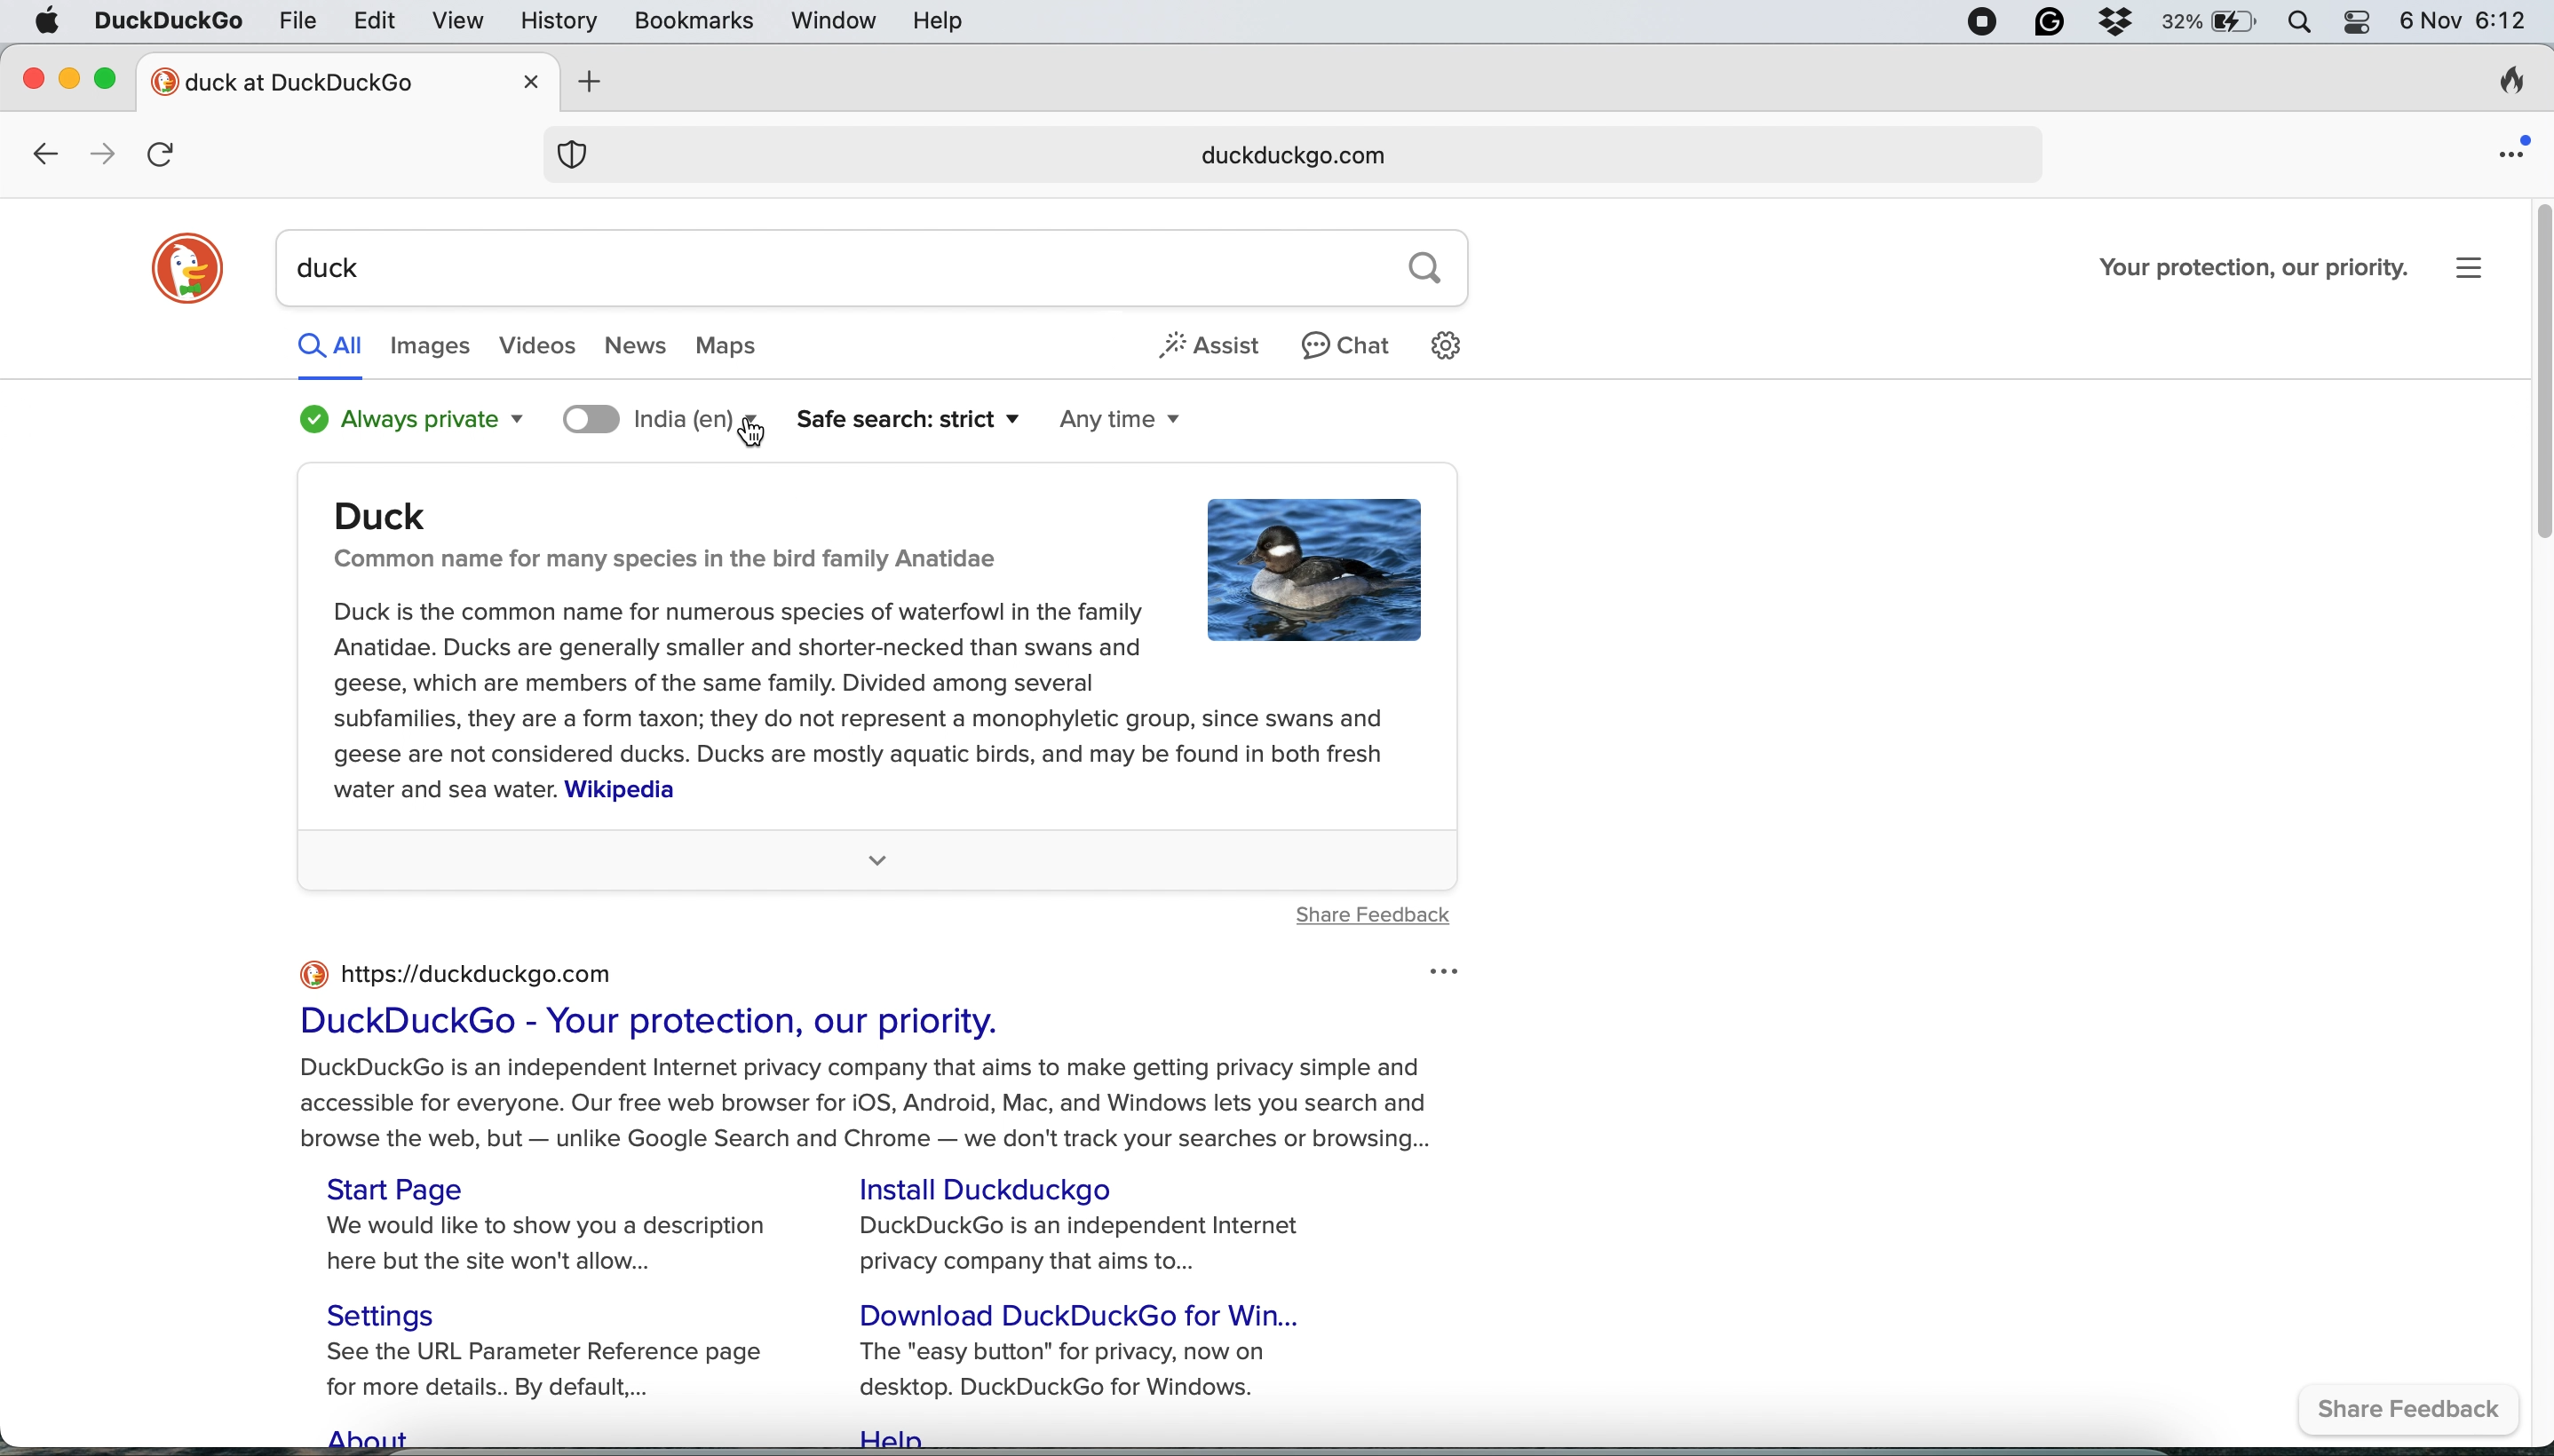 This screenshot has width=2554, height=1456. I want to click on subfamilies, they are a form taxon; they do not represent a monophyletic group, since swans and
geese are not considered ducks. Ducks are mostly aquatic birds, and may be found in both fresh, so click(868, 735).